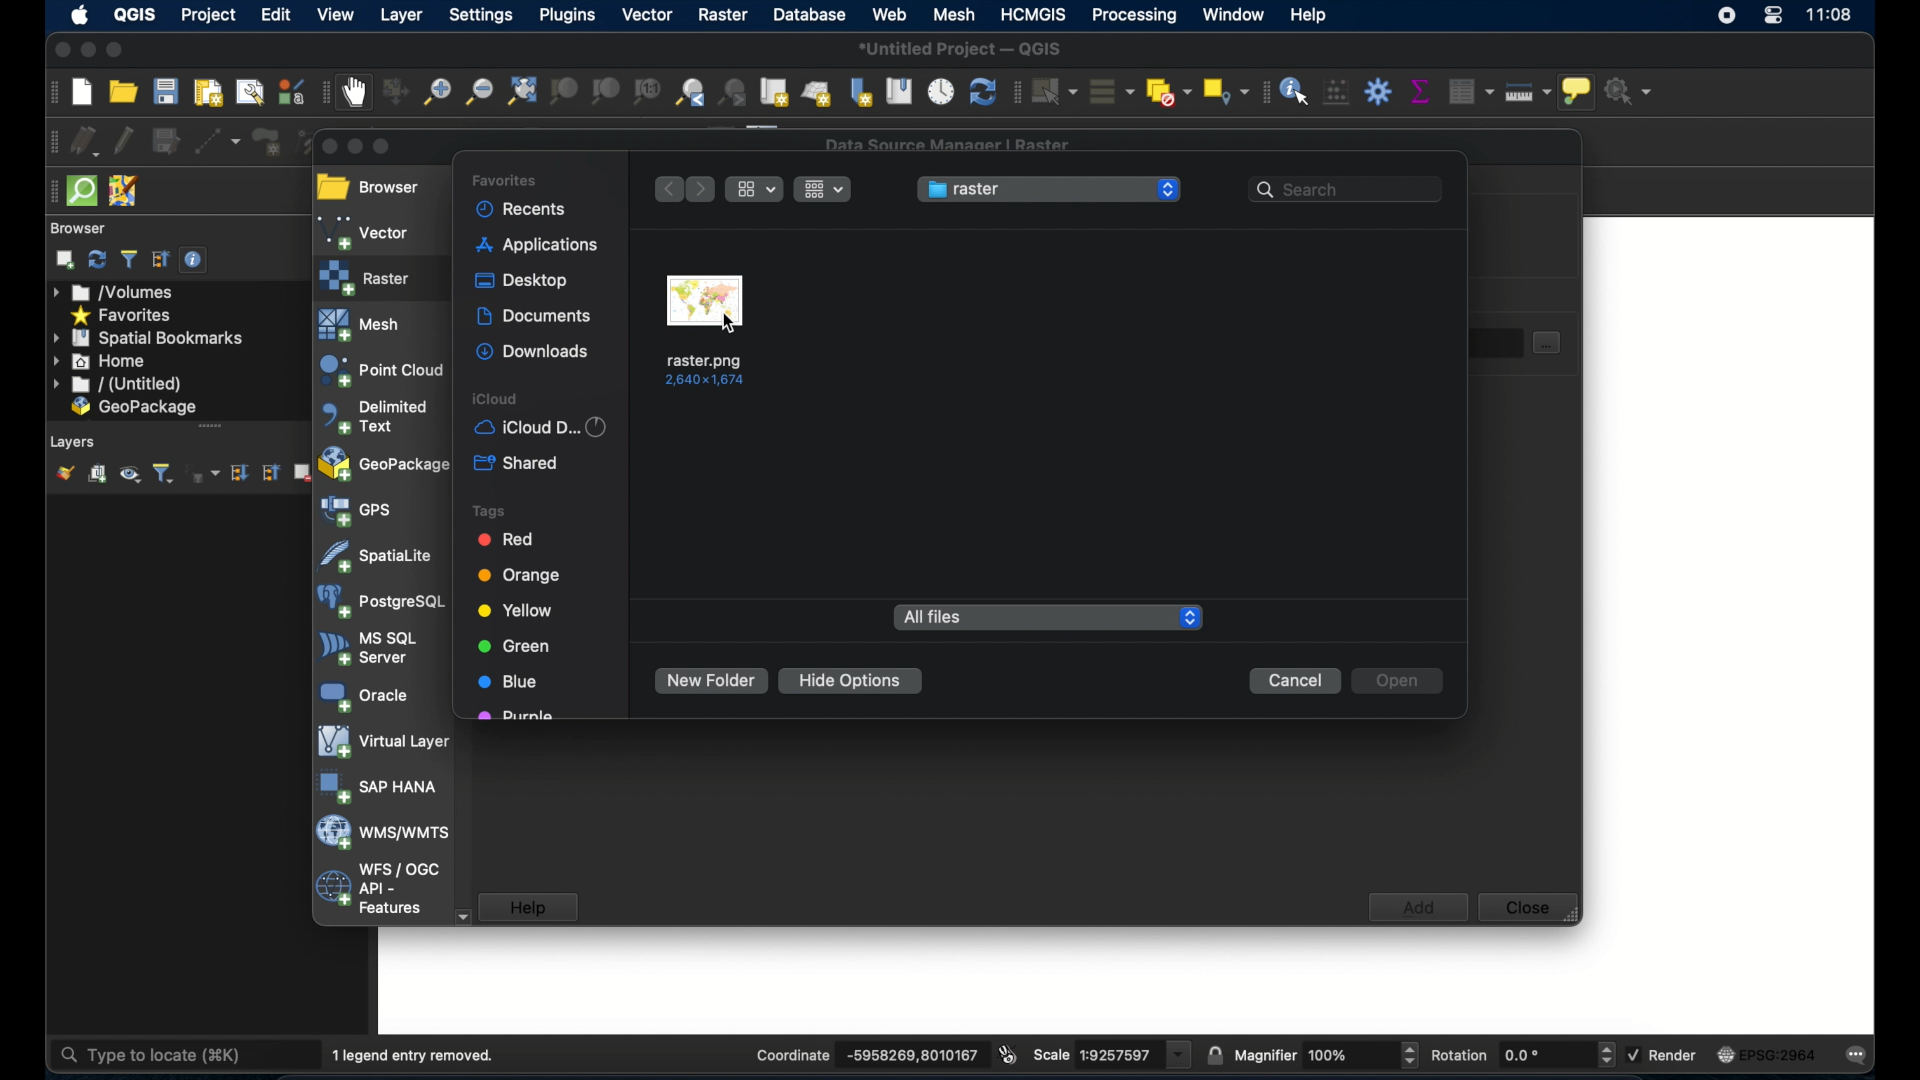  Describe the element at coordinates (952, 16) in the screenshot. I see `mesh` at that location.